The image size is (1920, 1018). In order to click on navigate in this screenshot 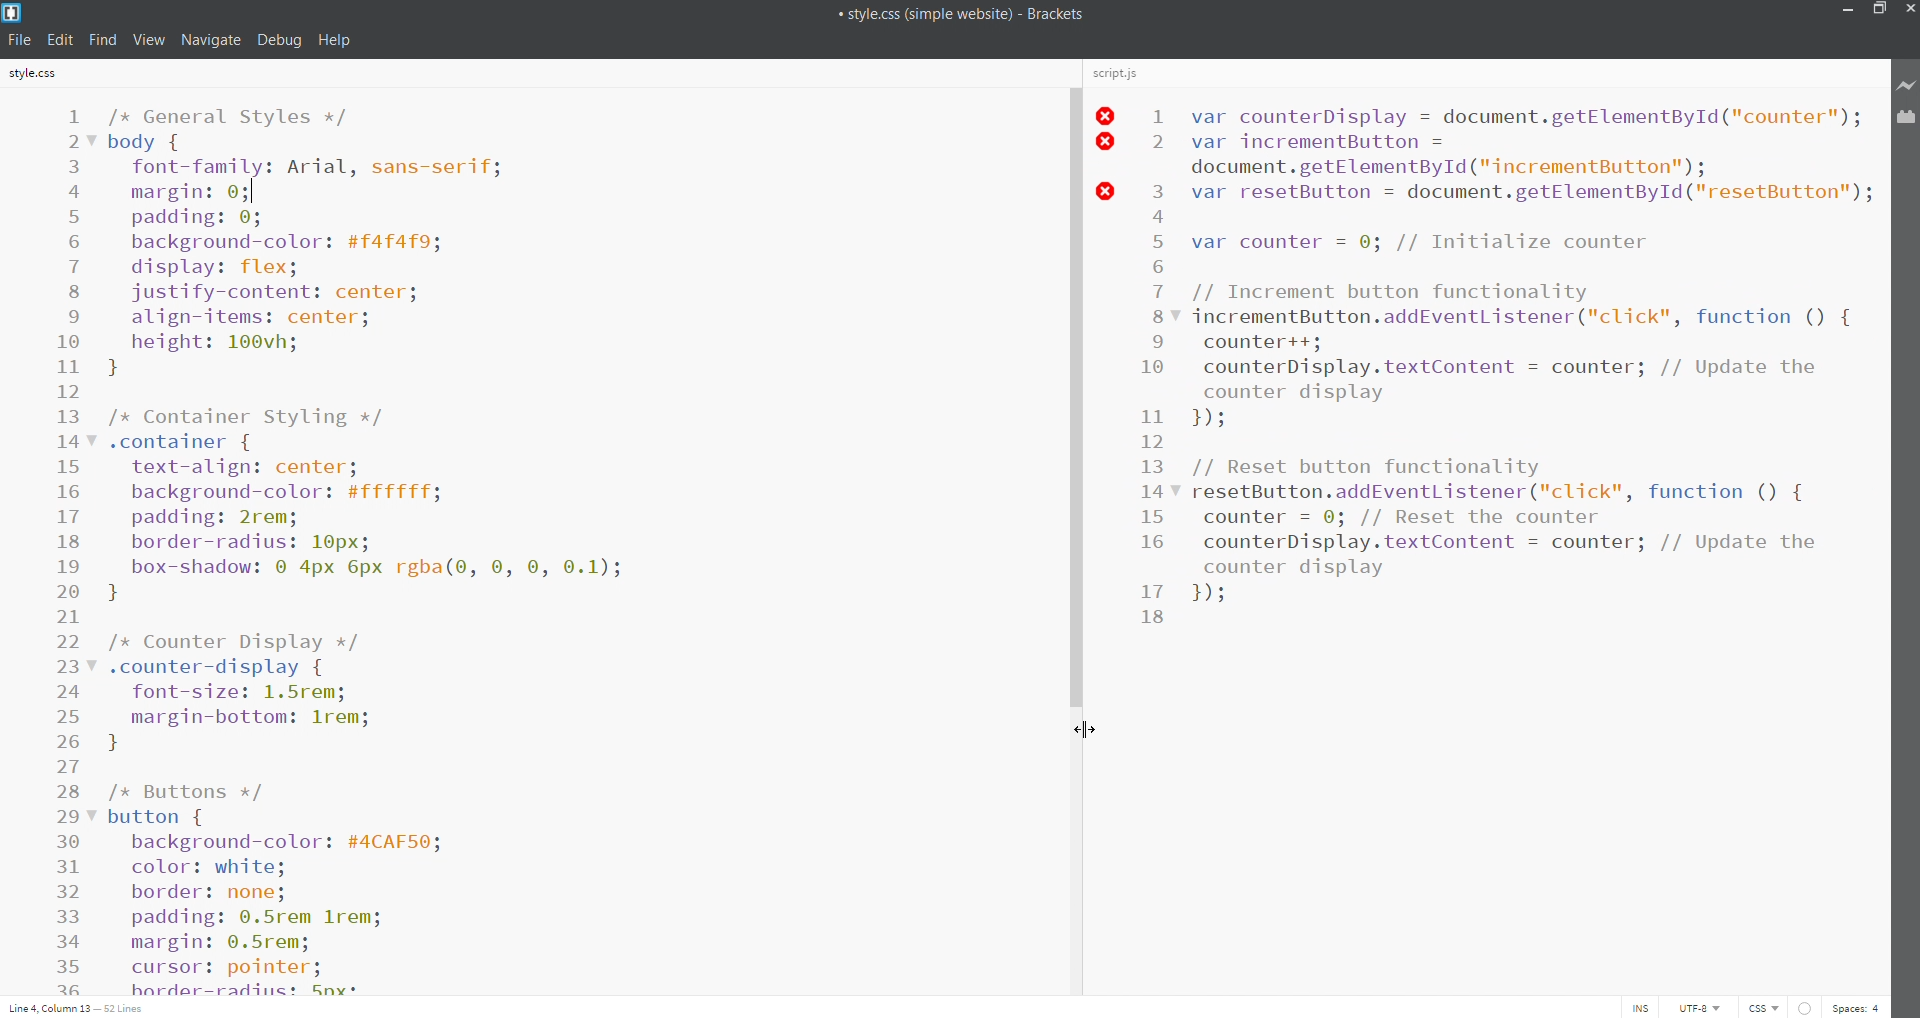, I will do `click(211, 41)`.